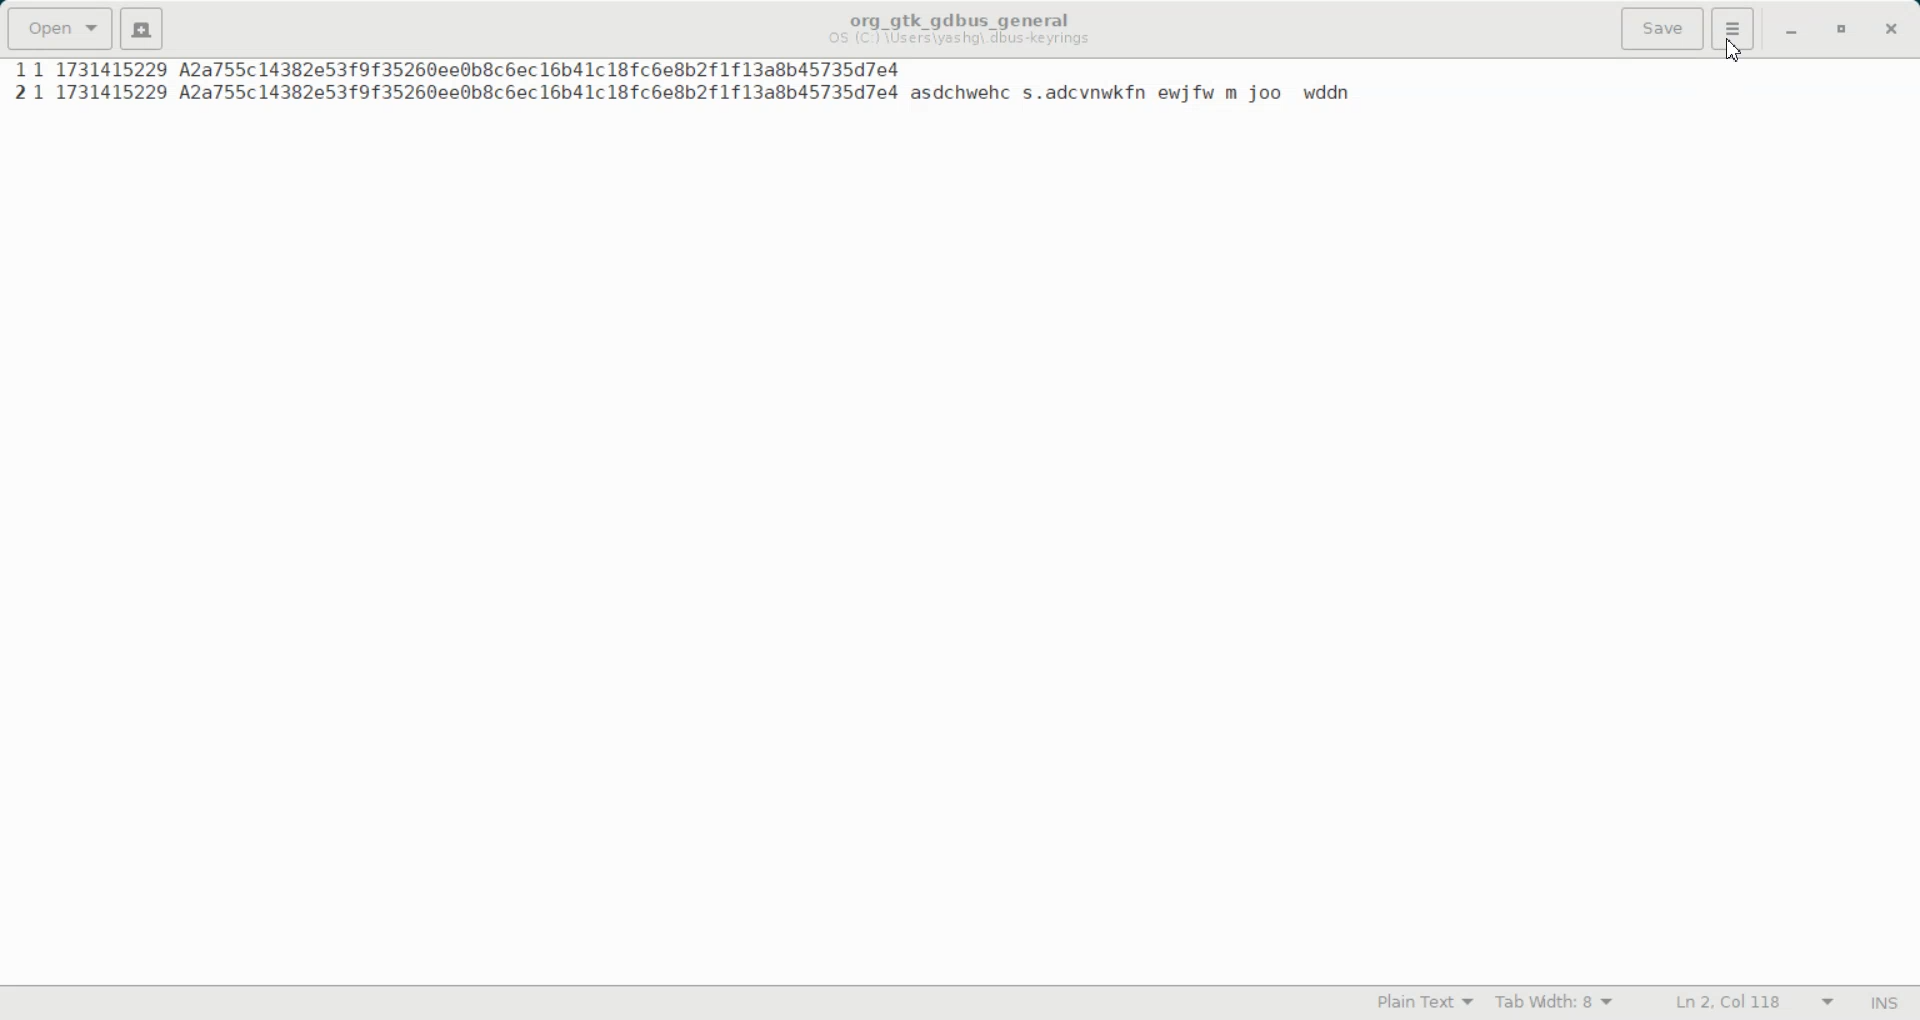 Image resolution: width=1920 pixels, height=1020 pixels. Describe the element at coordinates (1553, 1003) in the screenshot. I see `Tab width: 8` at that location.